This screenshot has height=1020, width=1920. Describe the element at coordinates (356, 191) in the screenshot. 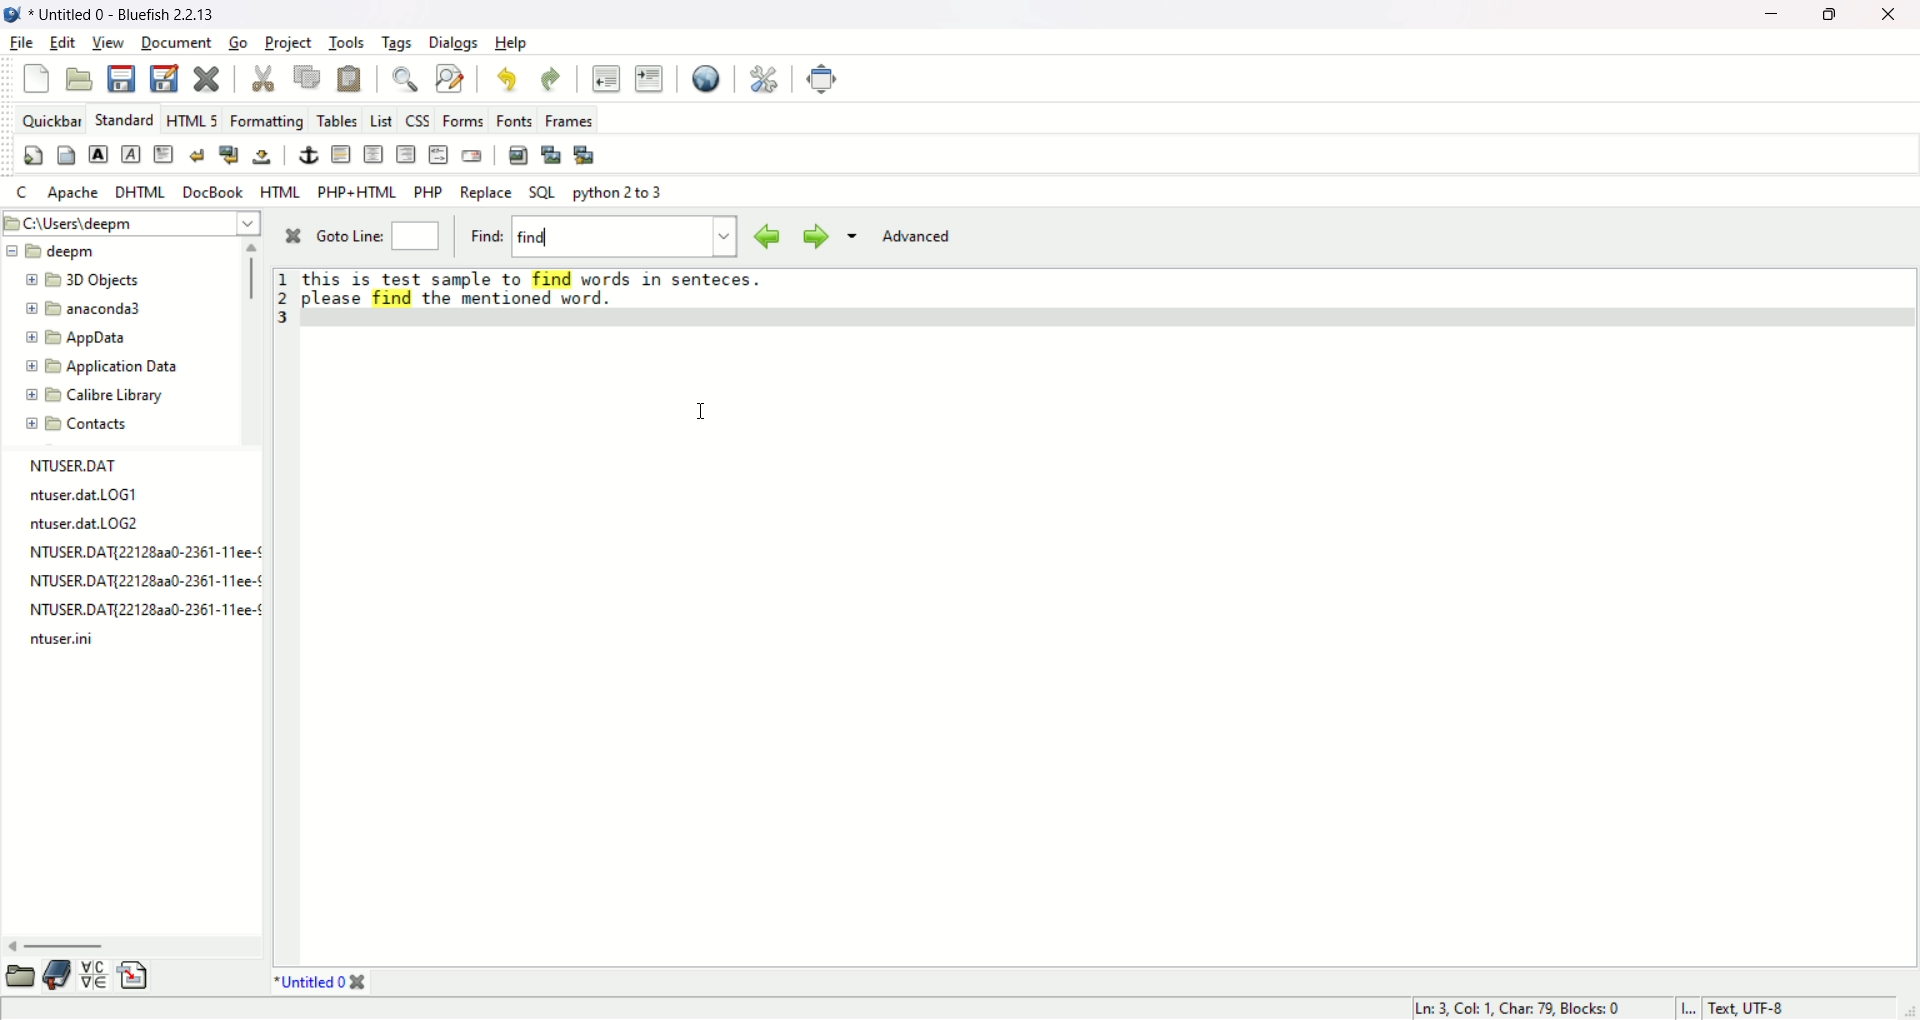

I see `PHP+HTML` at that location.